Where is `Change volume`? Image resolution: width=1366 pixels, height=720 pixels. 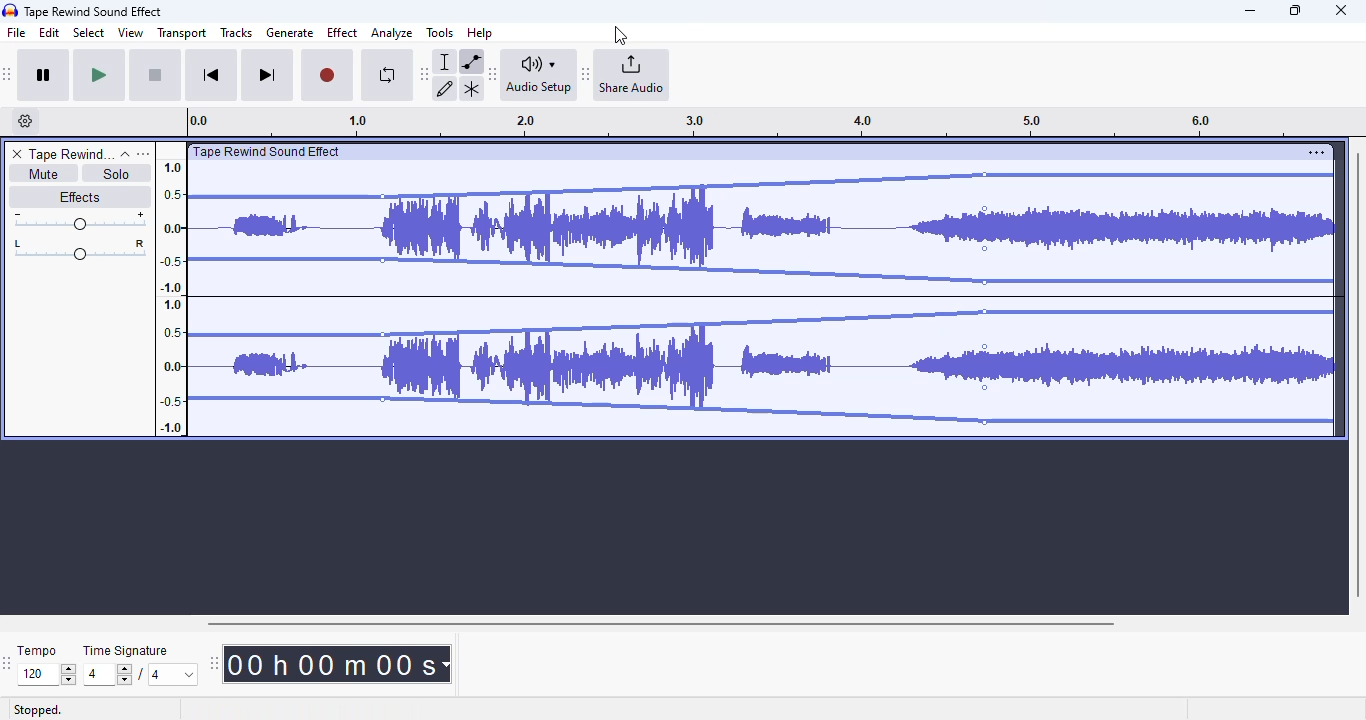
Change volume is located at coordinates (79, 221).